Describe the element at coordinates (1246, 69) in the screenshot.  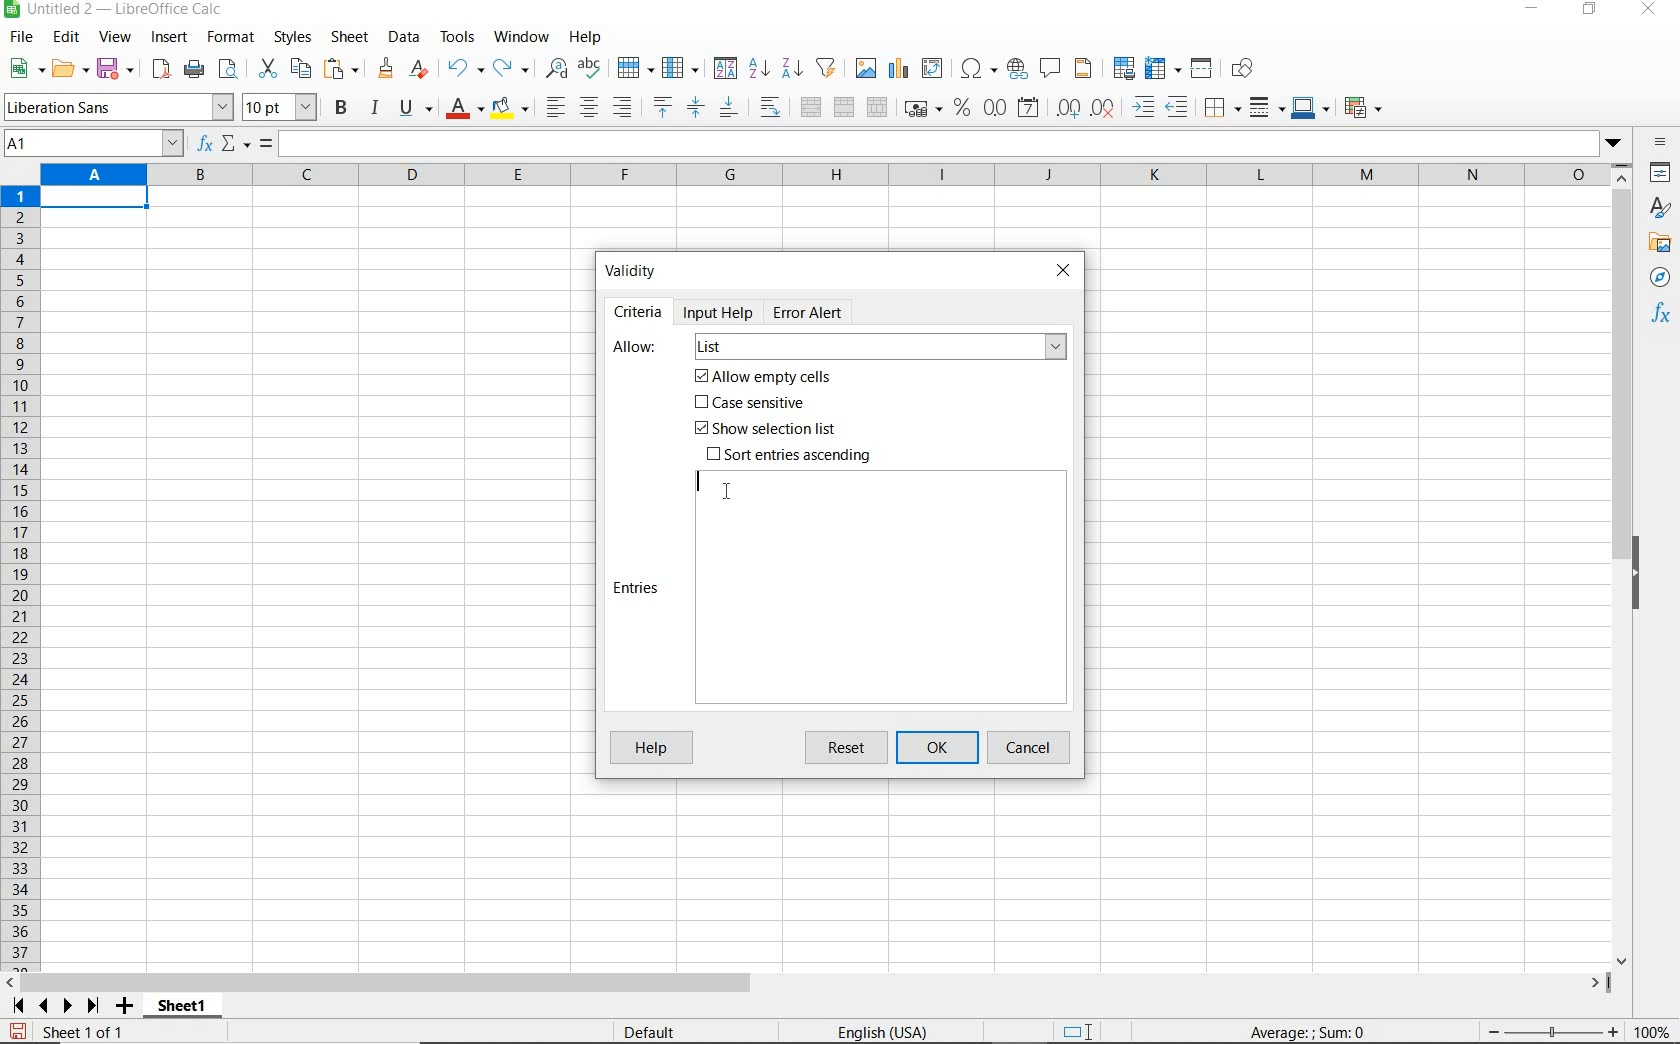
I see `show draw functions` at that location.